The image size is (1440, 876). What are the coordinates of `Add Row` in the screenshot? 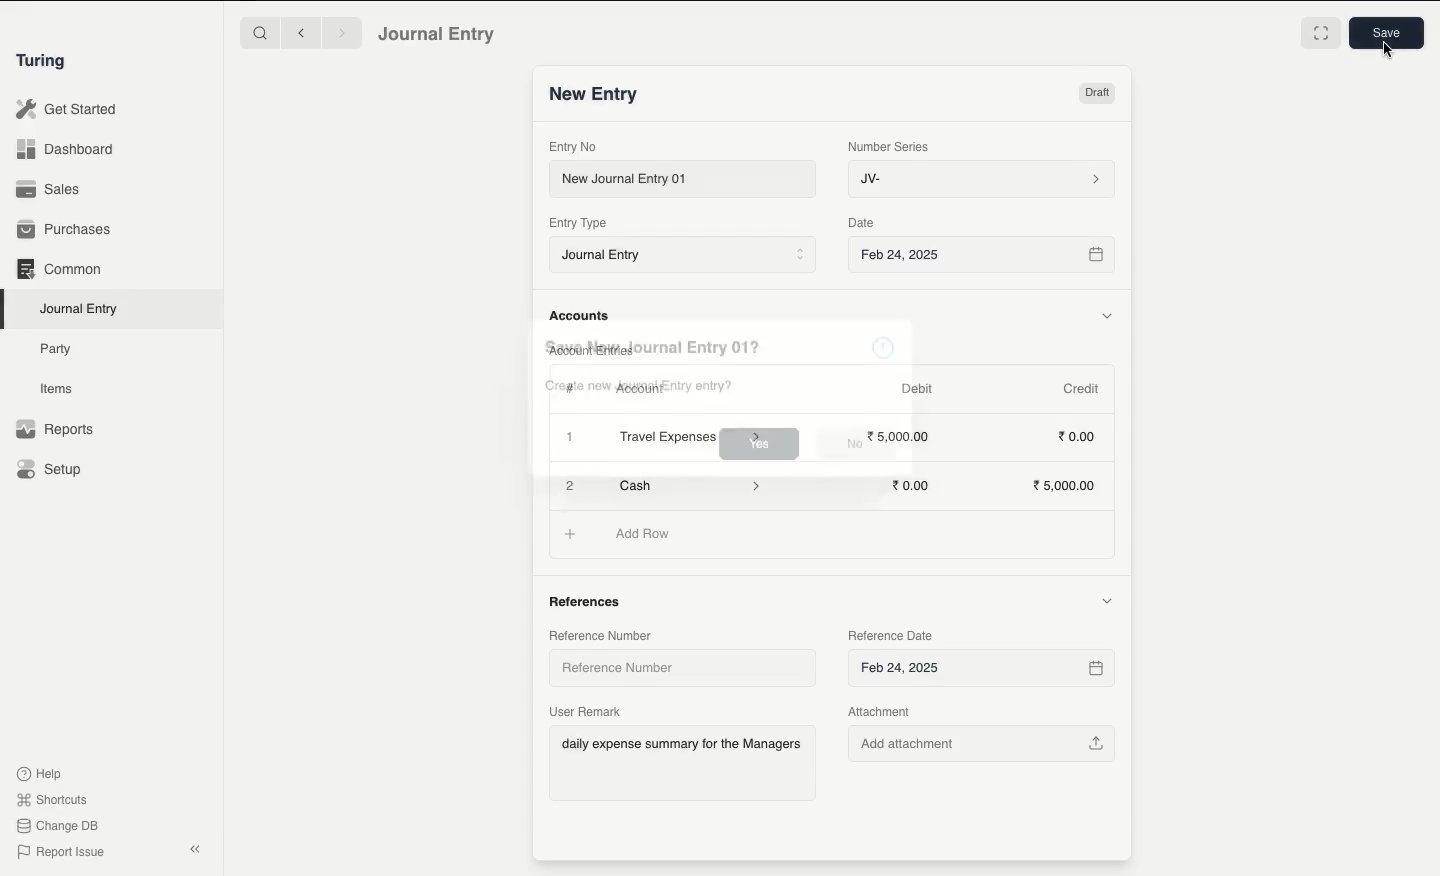 It's located at (644, 533).